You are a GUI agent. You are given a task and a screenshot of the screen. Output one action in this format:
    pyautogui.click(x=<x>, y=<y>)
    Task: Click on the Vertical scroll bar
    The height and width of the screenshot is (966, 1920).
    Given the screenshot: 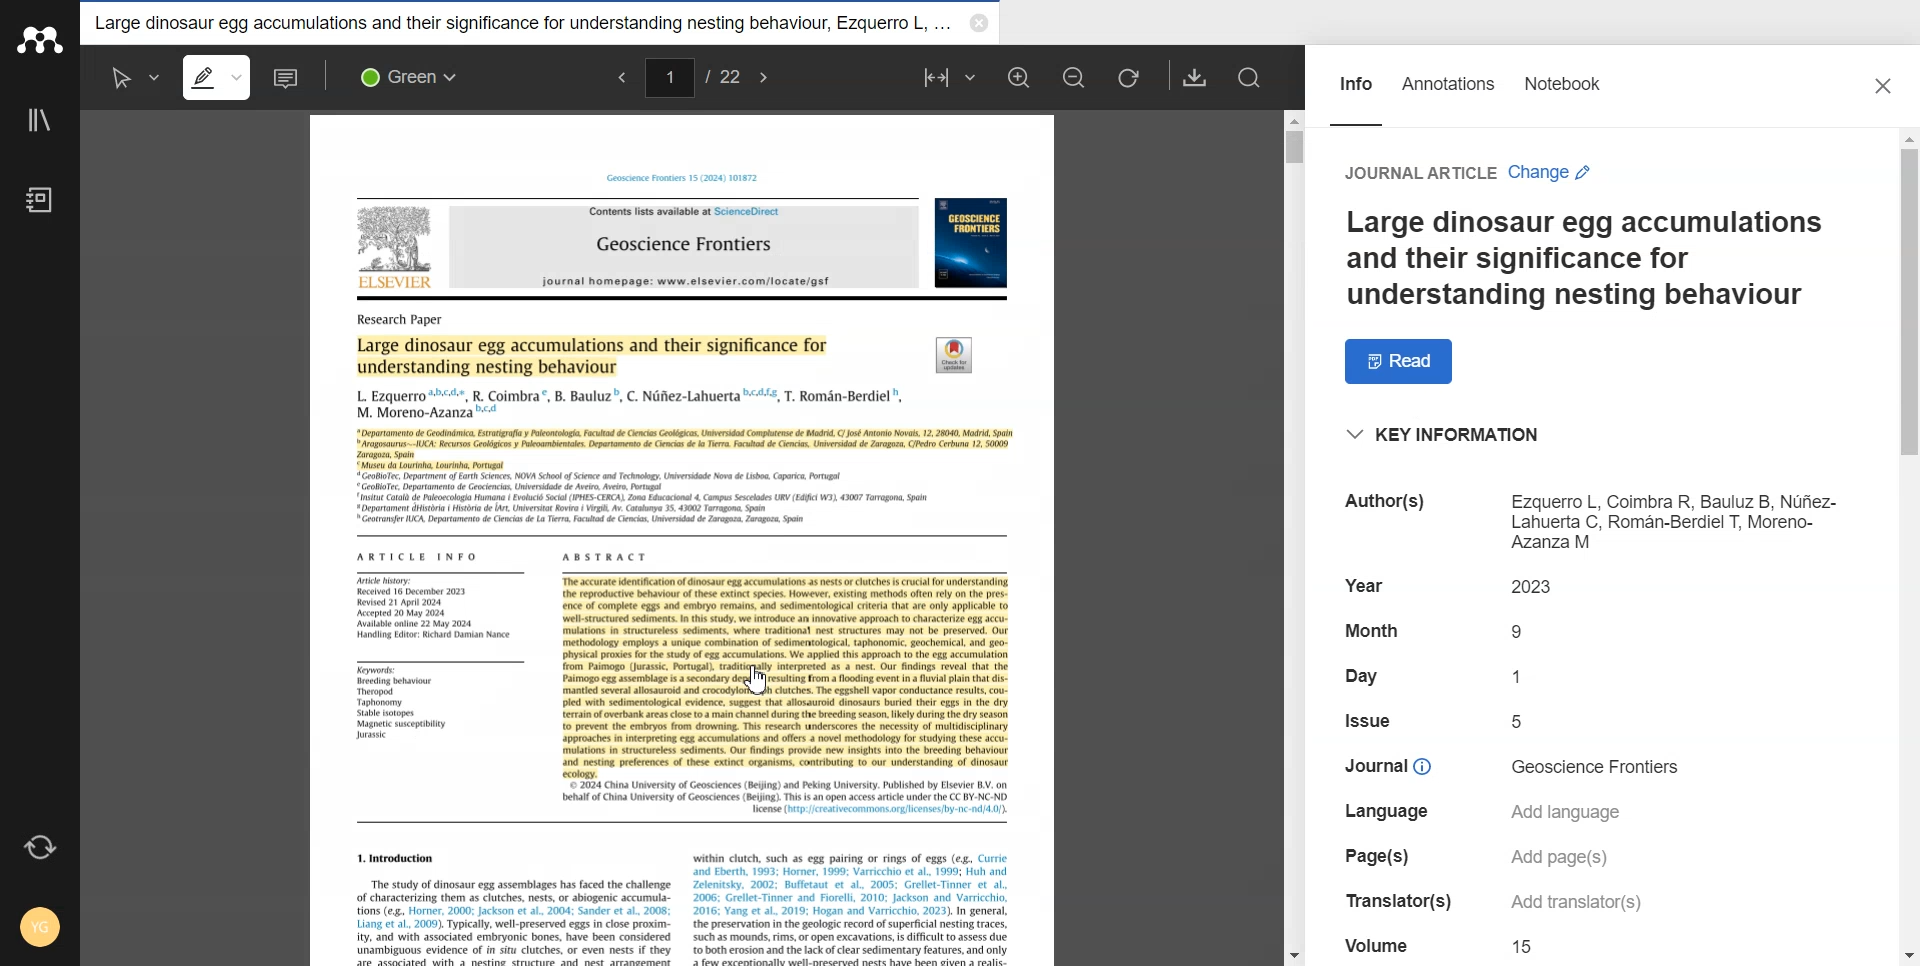 What is the action you would take?
    pyautogui.click(x=1297, y=532)
    